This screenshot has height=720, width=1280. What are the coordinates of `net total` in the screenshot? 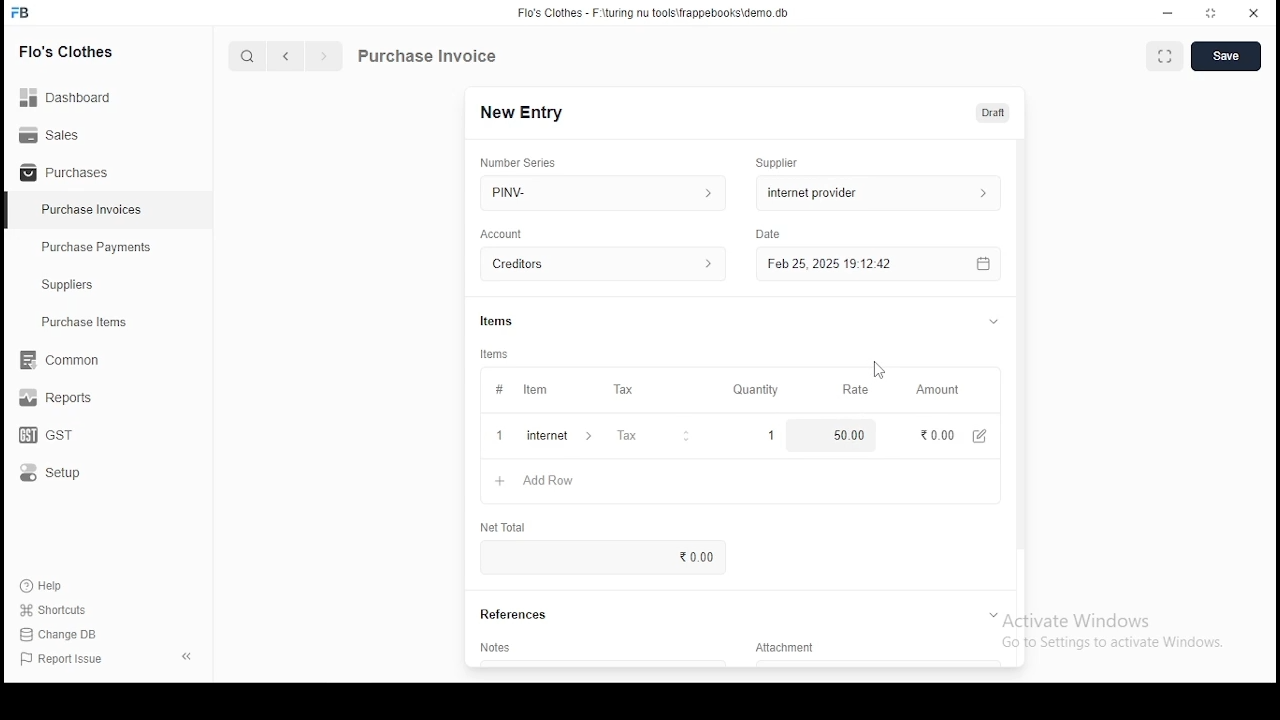 It's located at (505, 528).